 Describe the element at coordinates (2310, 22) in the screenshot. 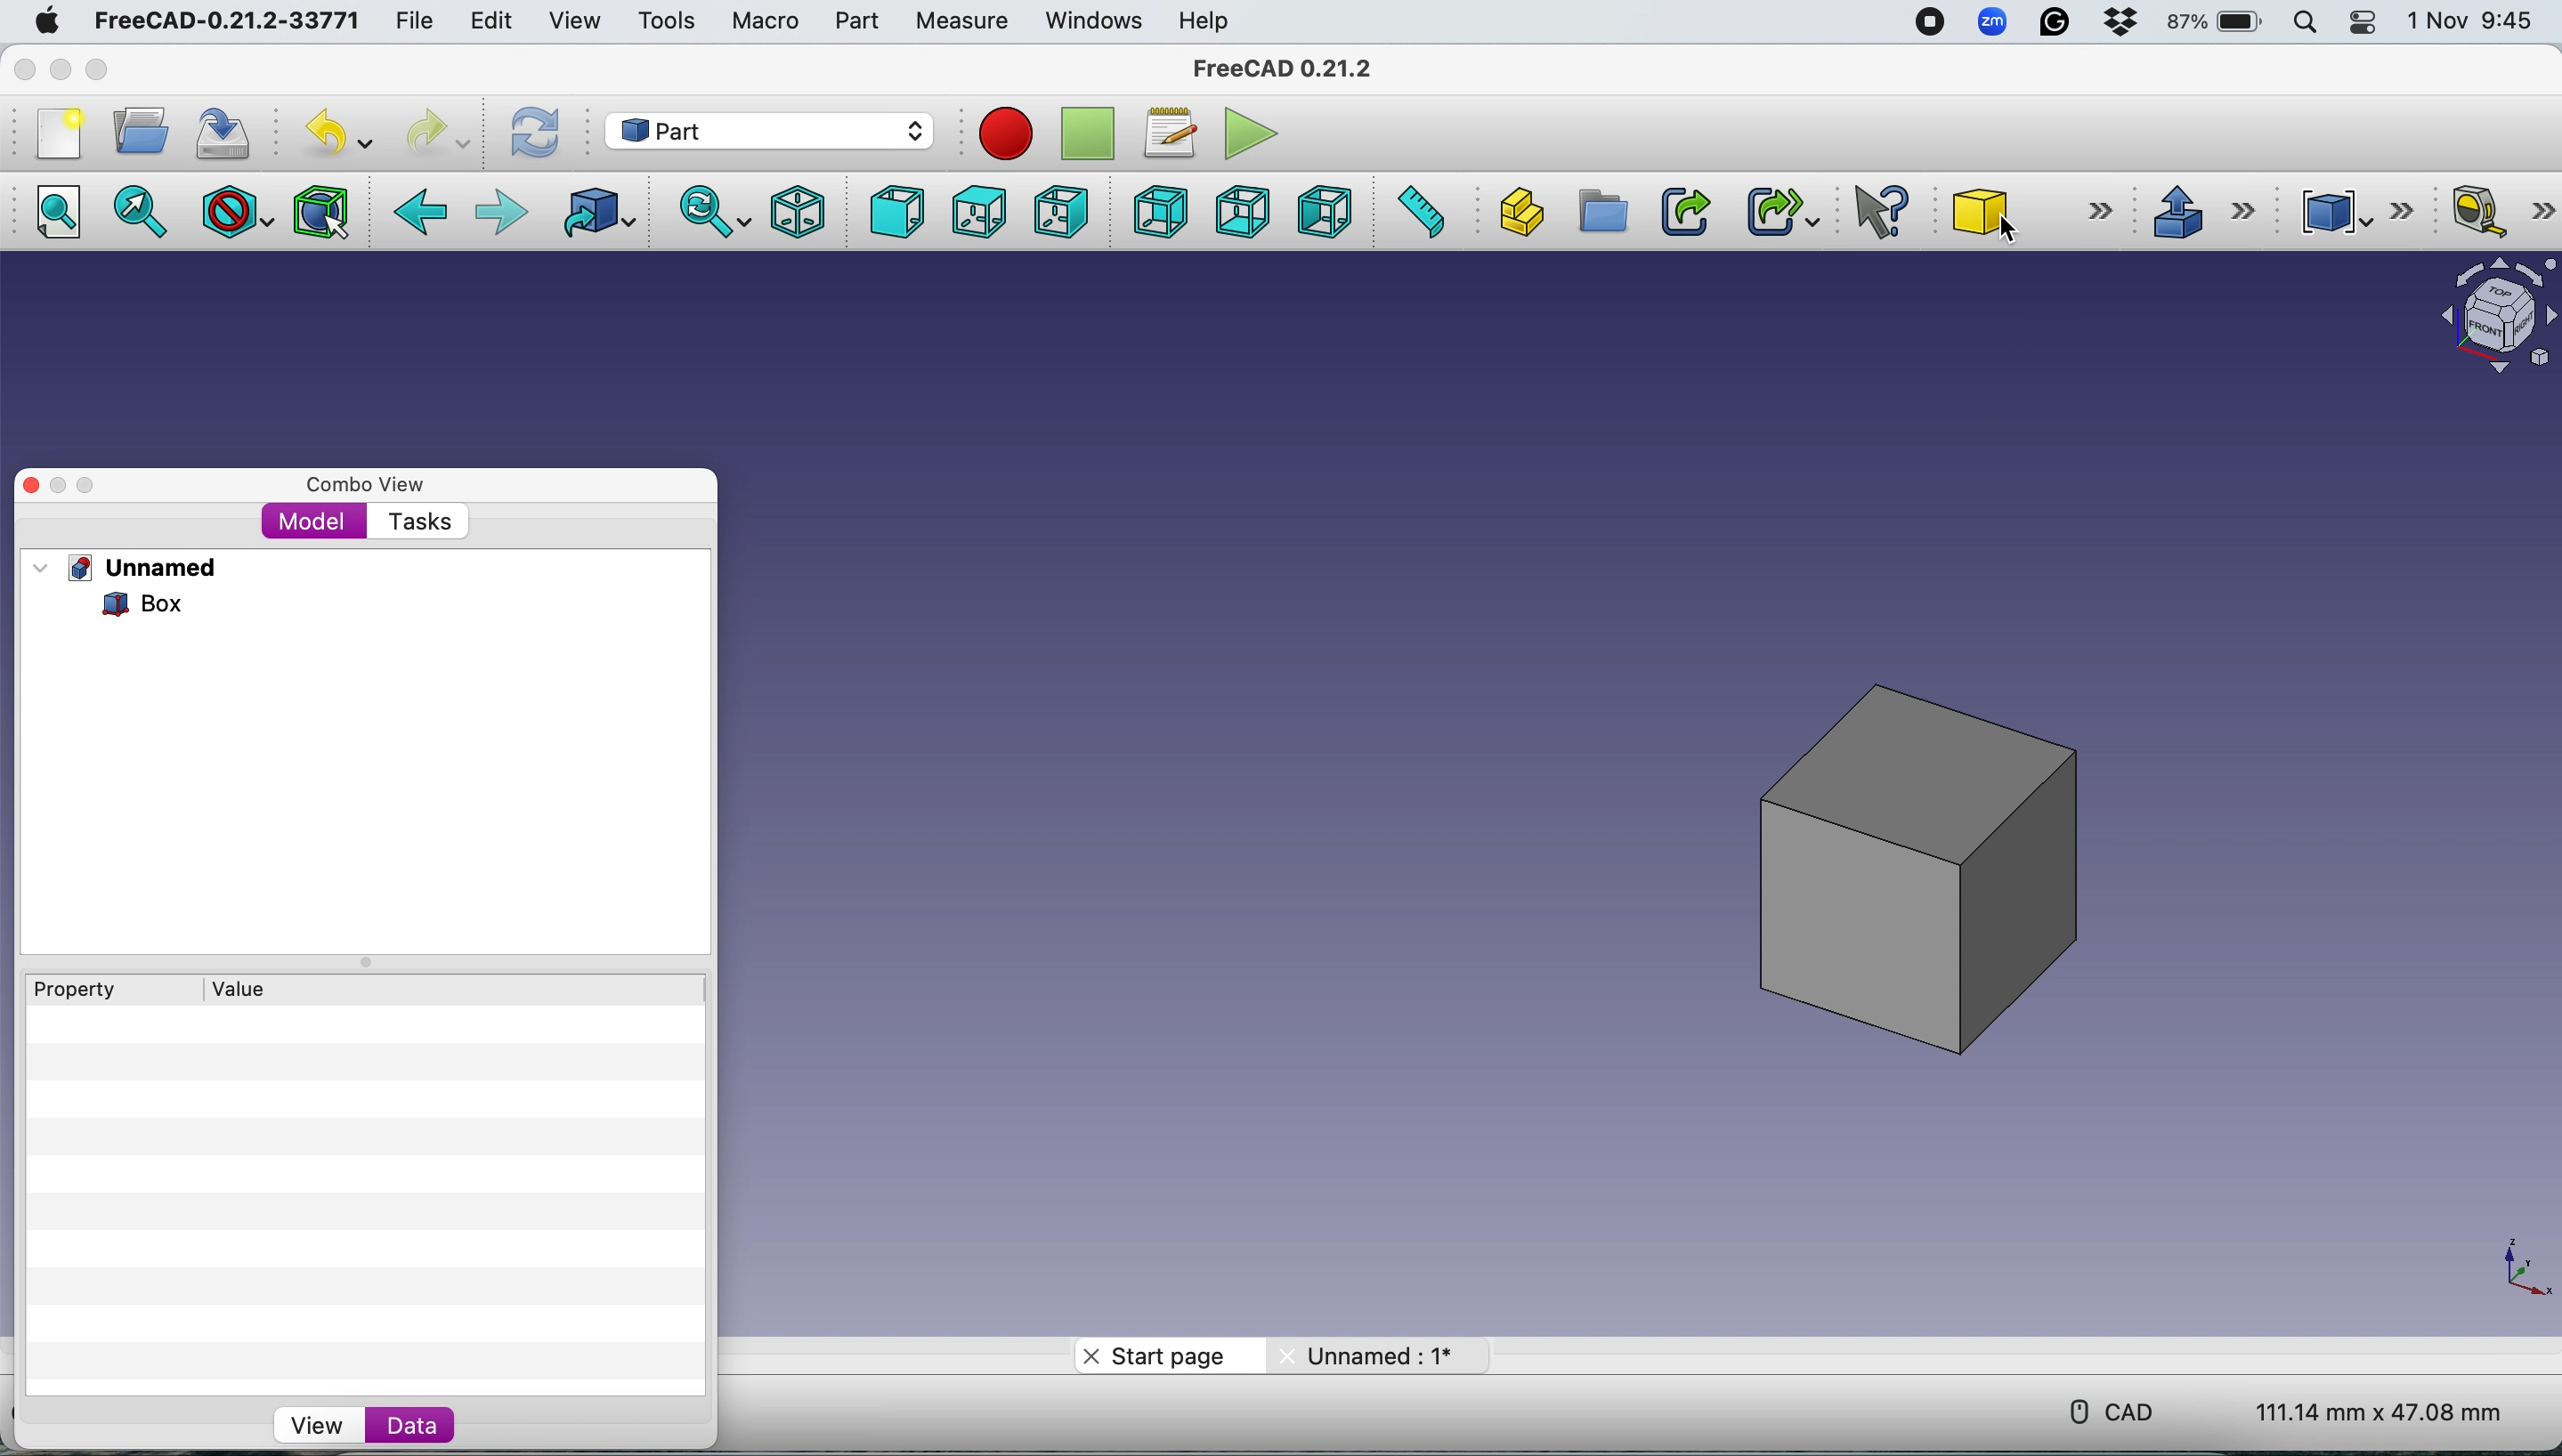

I see `Spotlight search` at that location.